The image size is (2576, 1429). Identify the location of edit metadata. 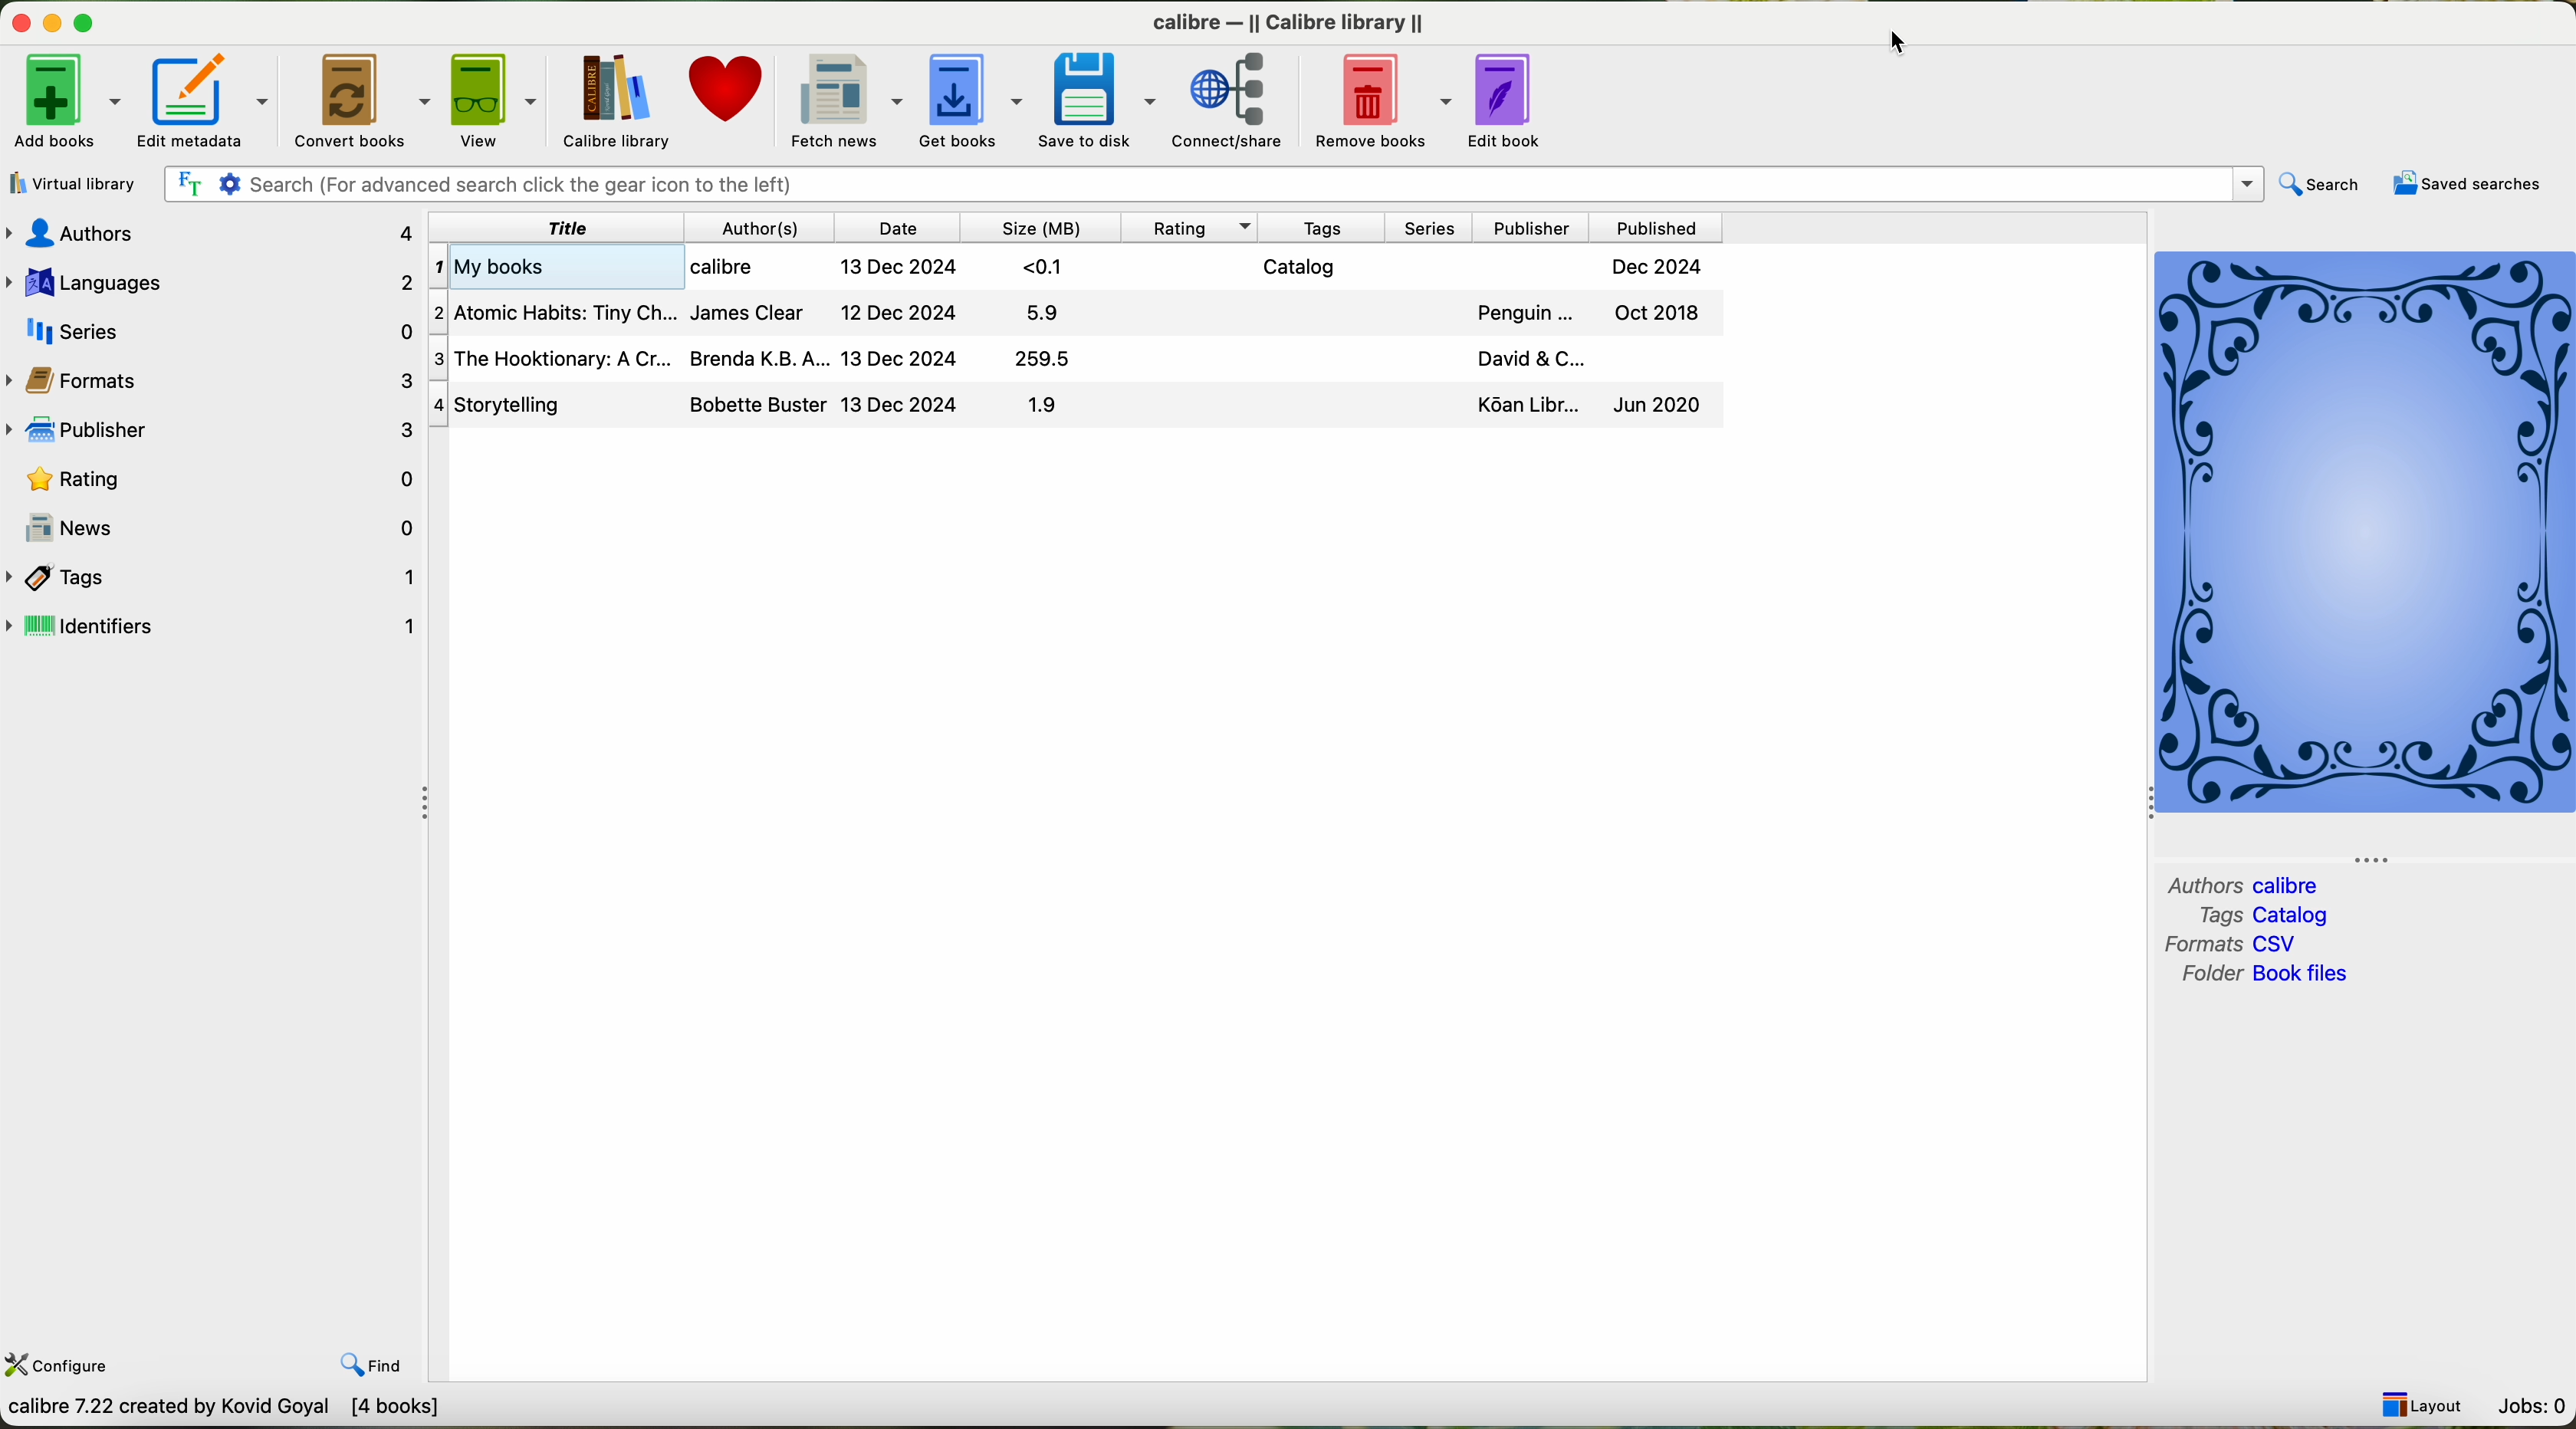
(204, 102).